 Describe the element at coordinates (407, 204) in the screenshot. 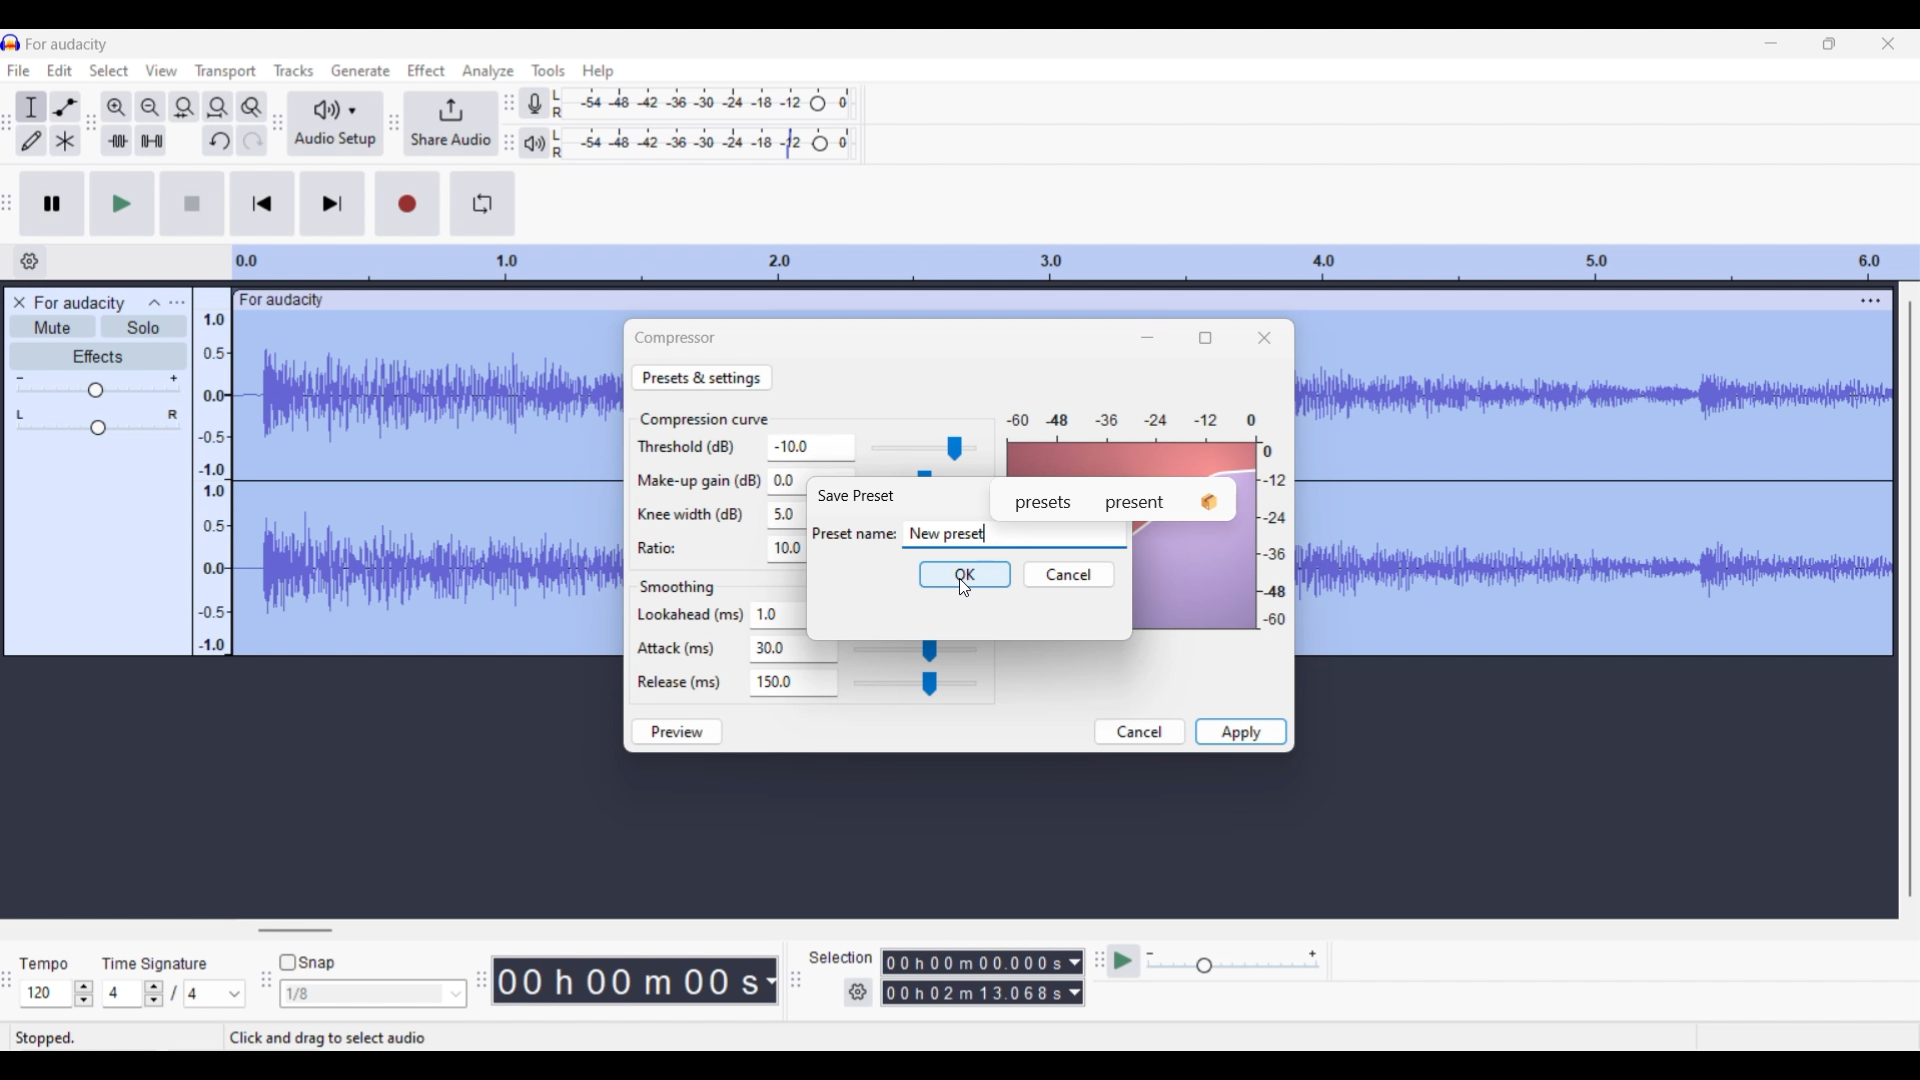

I see `Record/Record new track` at that location.